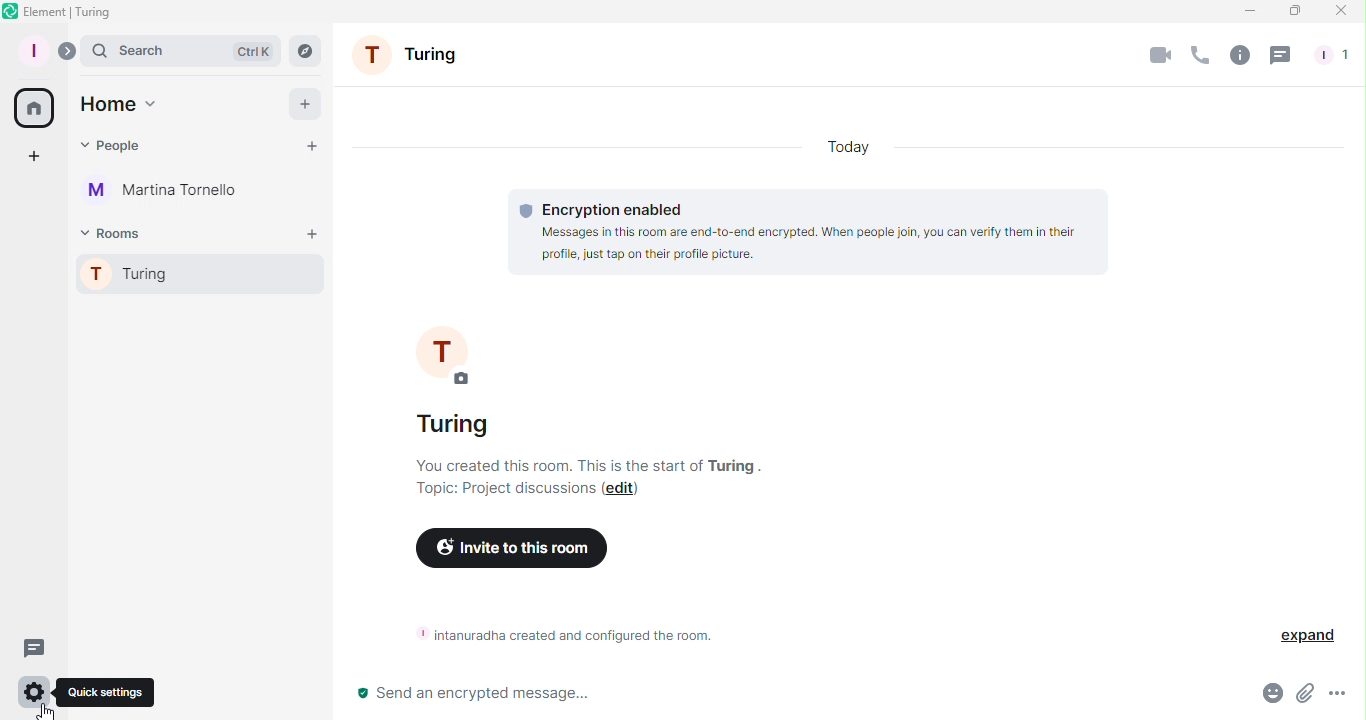  Describe the element at coordinates (422, 57) in the screenshot. I see `Turing ` at that location.